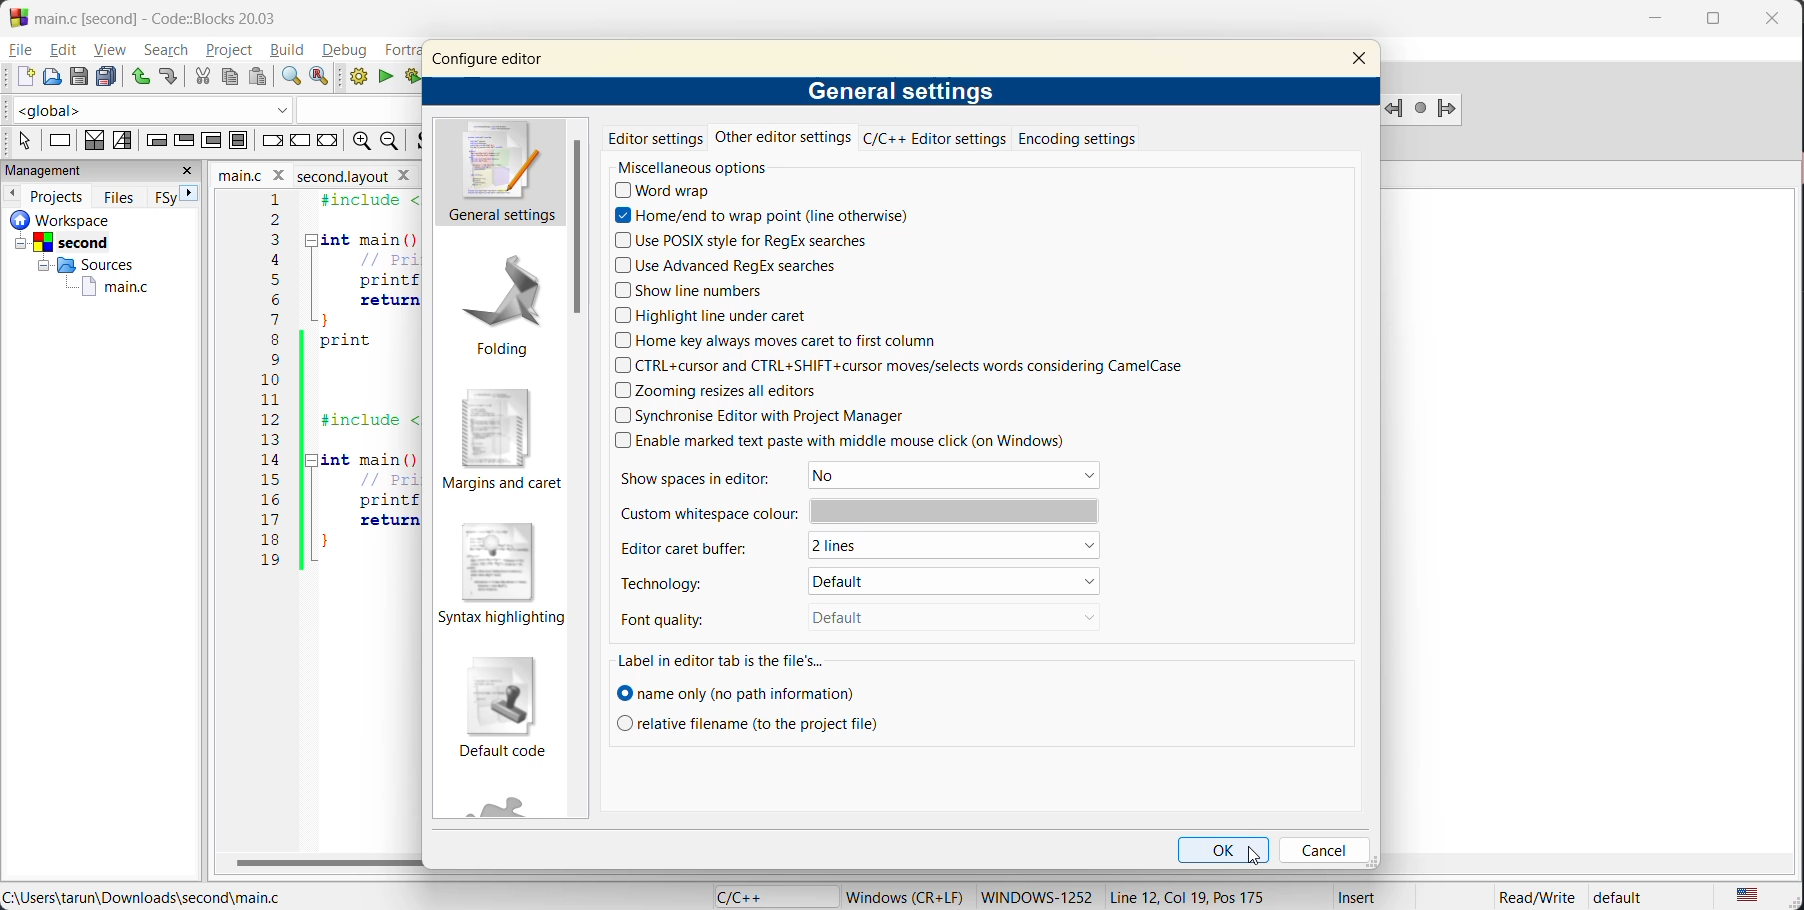 This screenshot has height=910, width=1804. I want to click on cursor, so click(1256, 856).